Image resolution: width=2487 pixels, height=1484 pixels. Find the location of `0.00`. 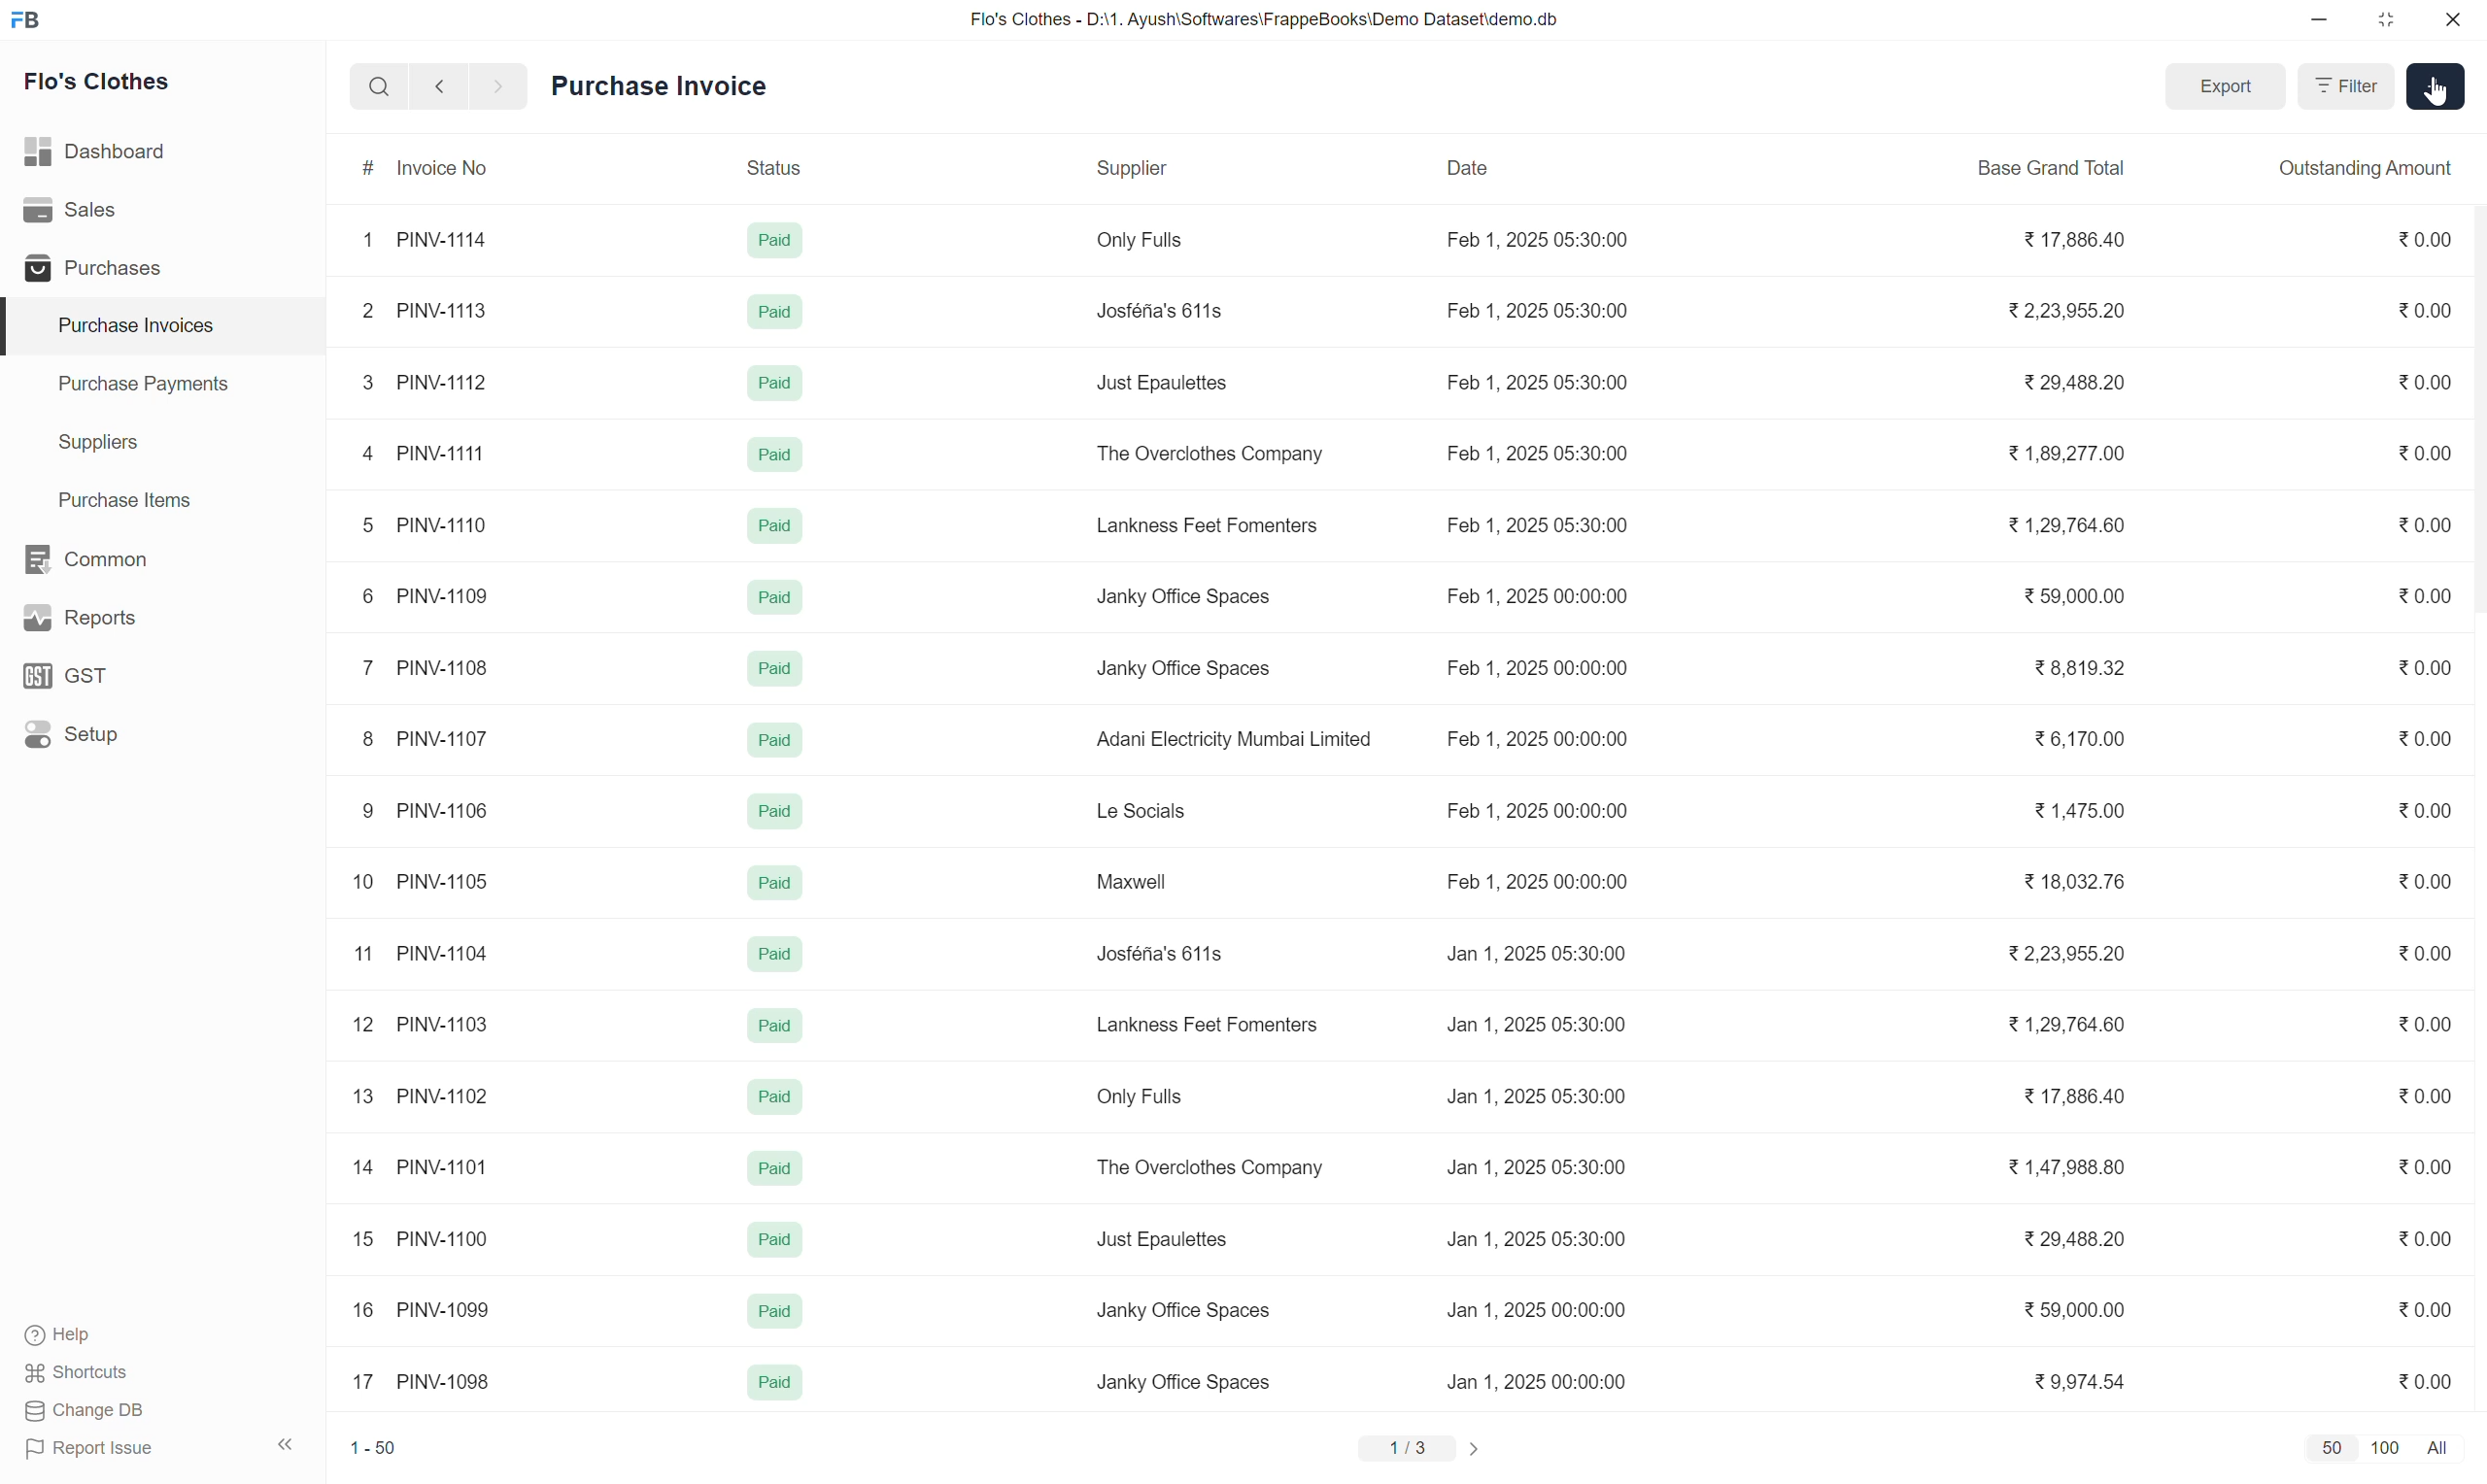

0.00 is located at coordinates (2426, 238).